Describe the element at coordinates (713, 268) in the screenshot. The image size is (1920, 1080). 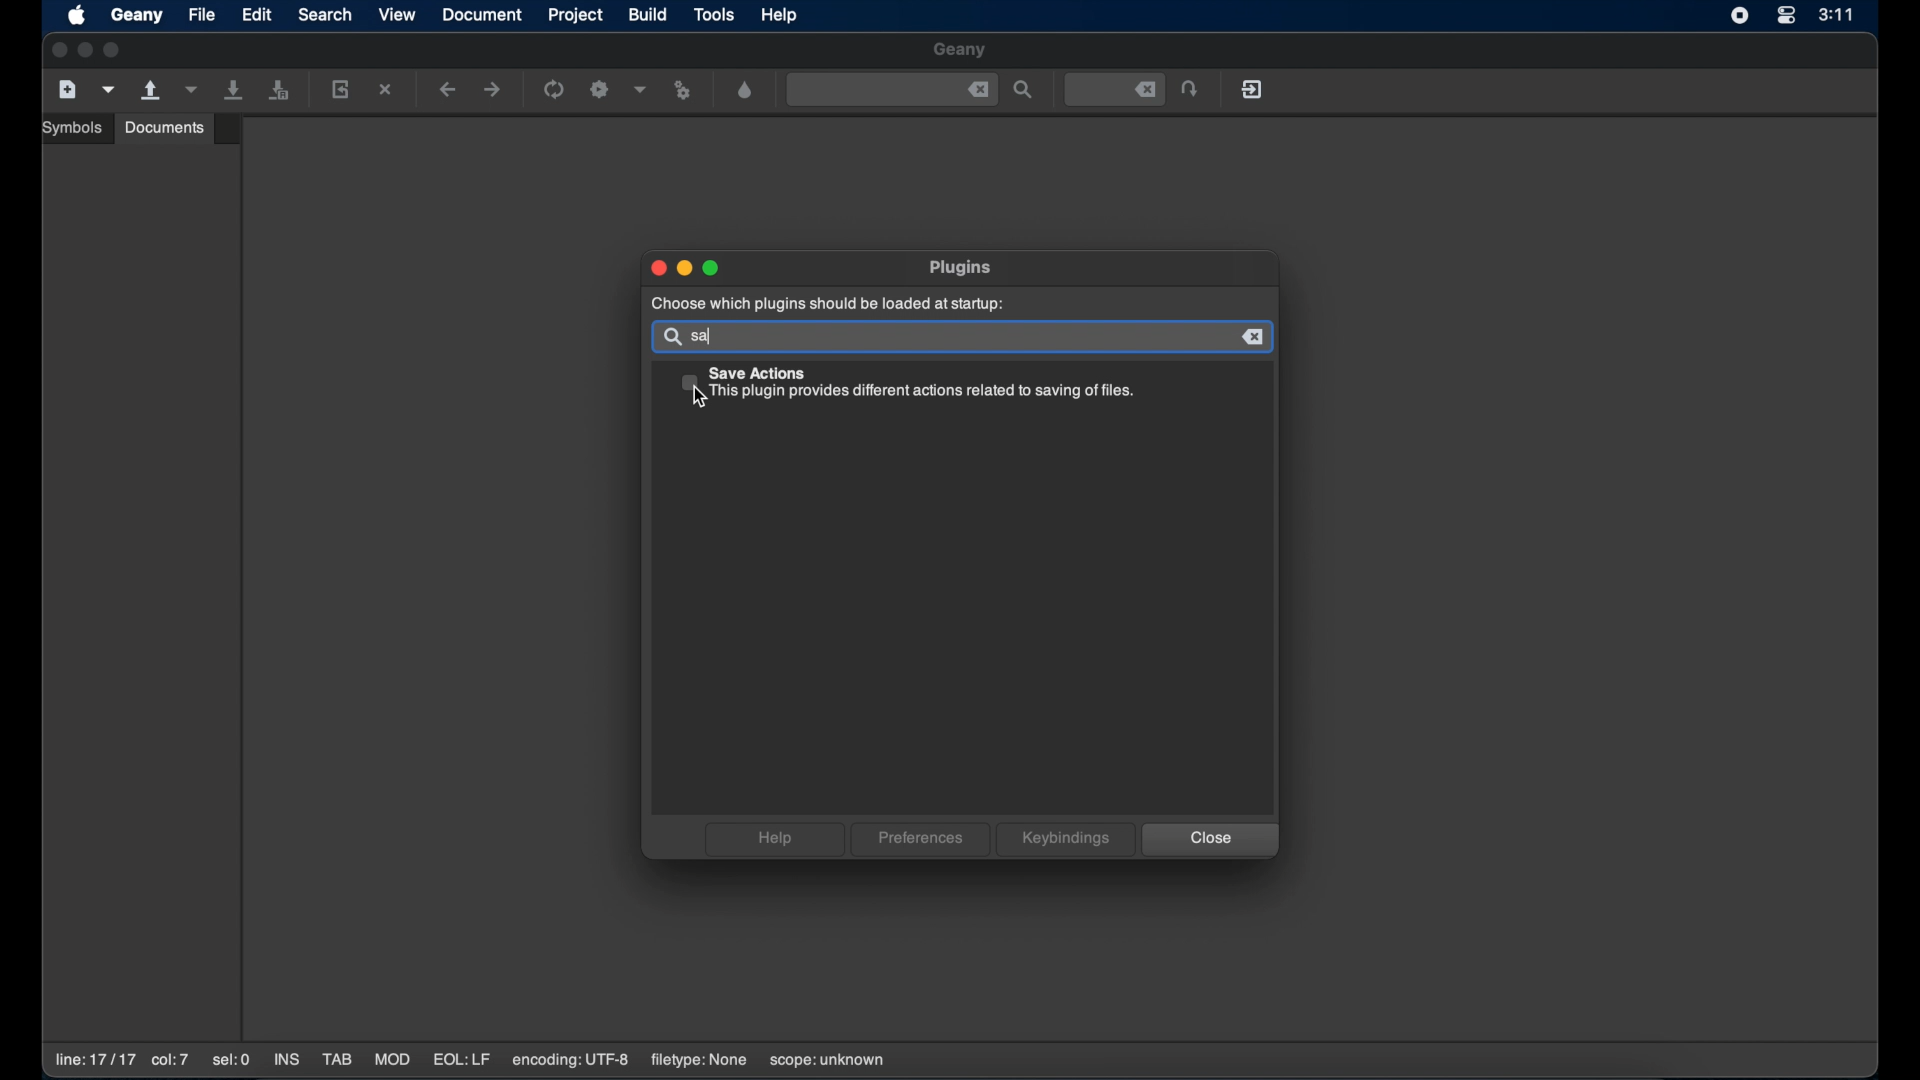
I see `maximize` at that location.